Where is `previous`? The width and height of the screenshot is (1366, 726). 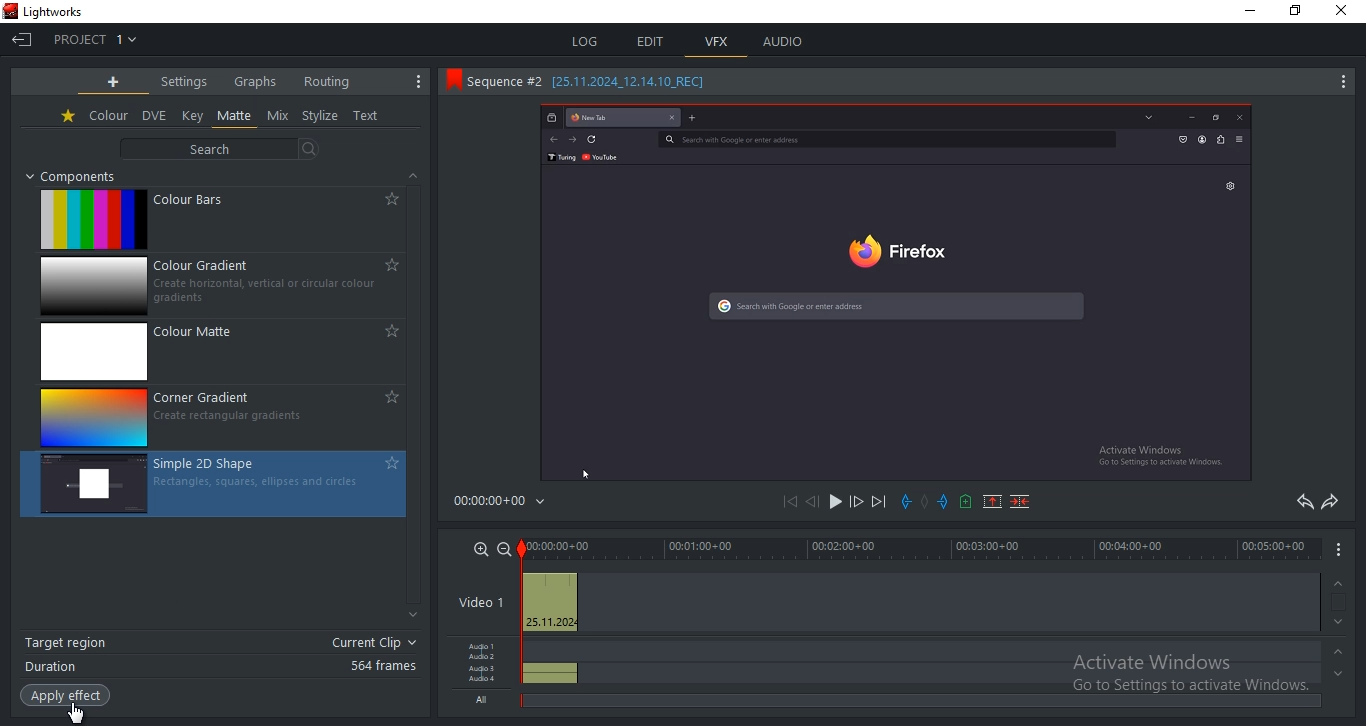
previous is located at coordinates (794, 503).